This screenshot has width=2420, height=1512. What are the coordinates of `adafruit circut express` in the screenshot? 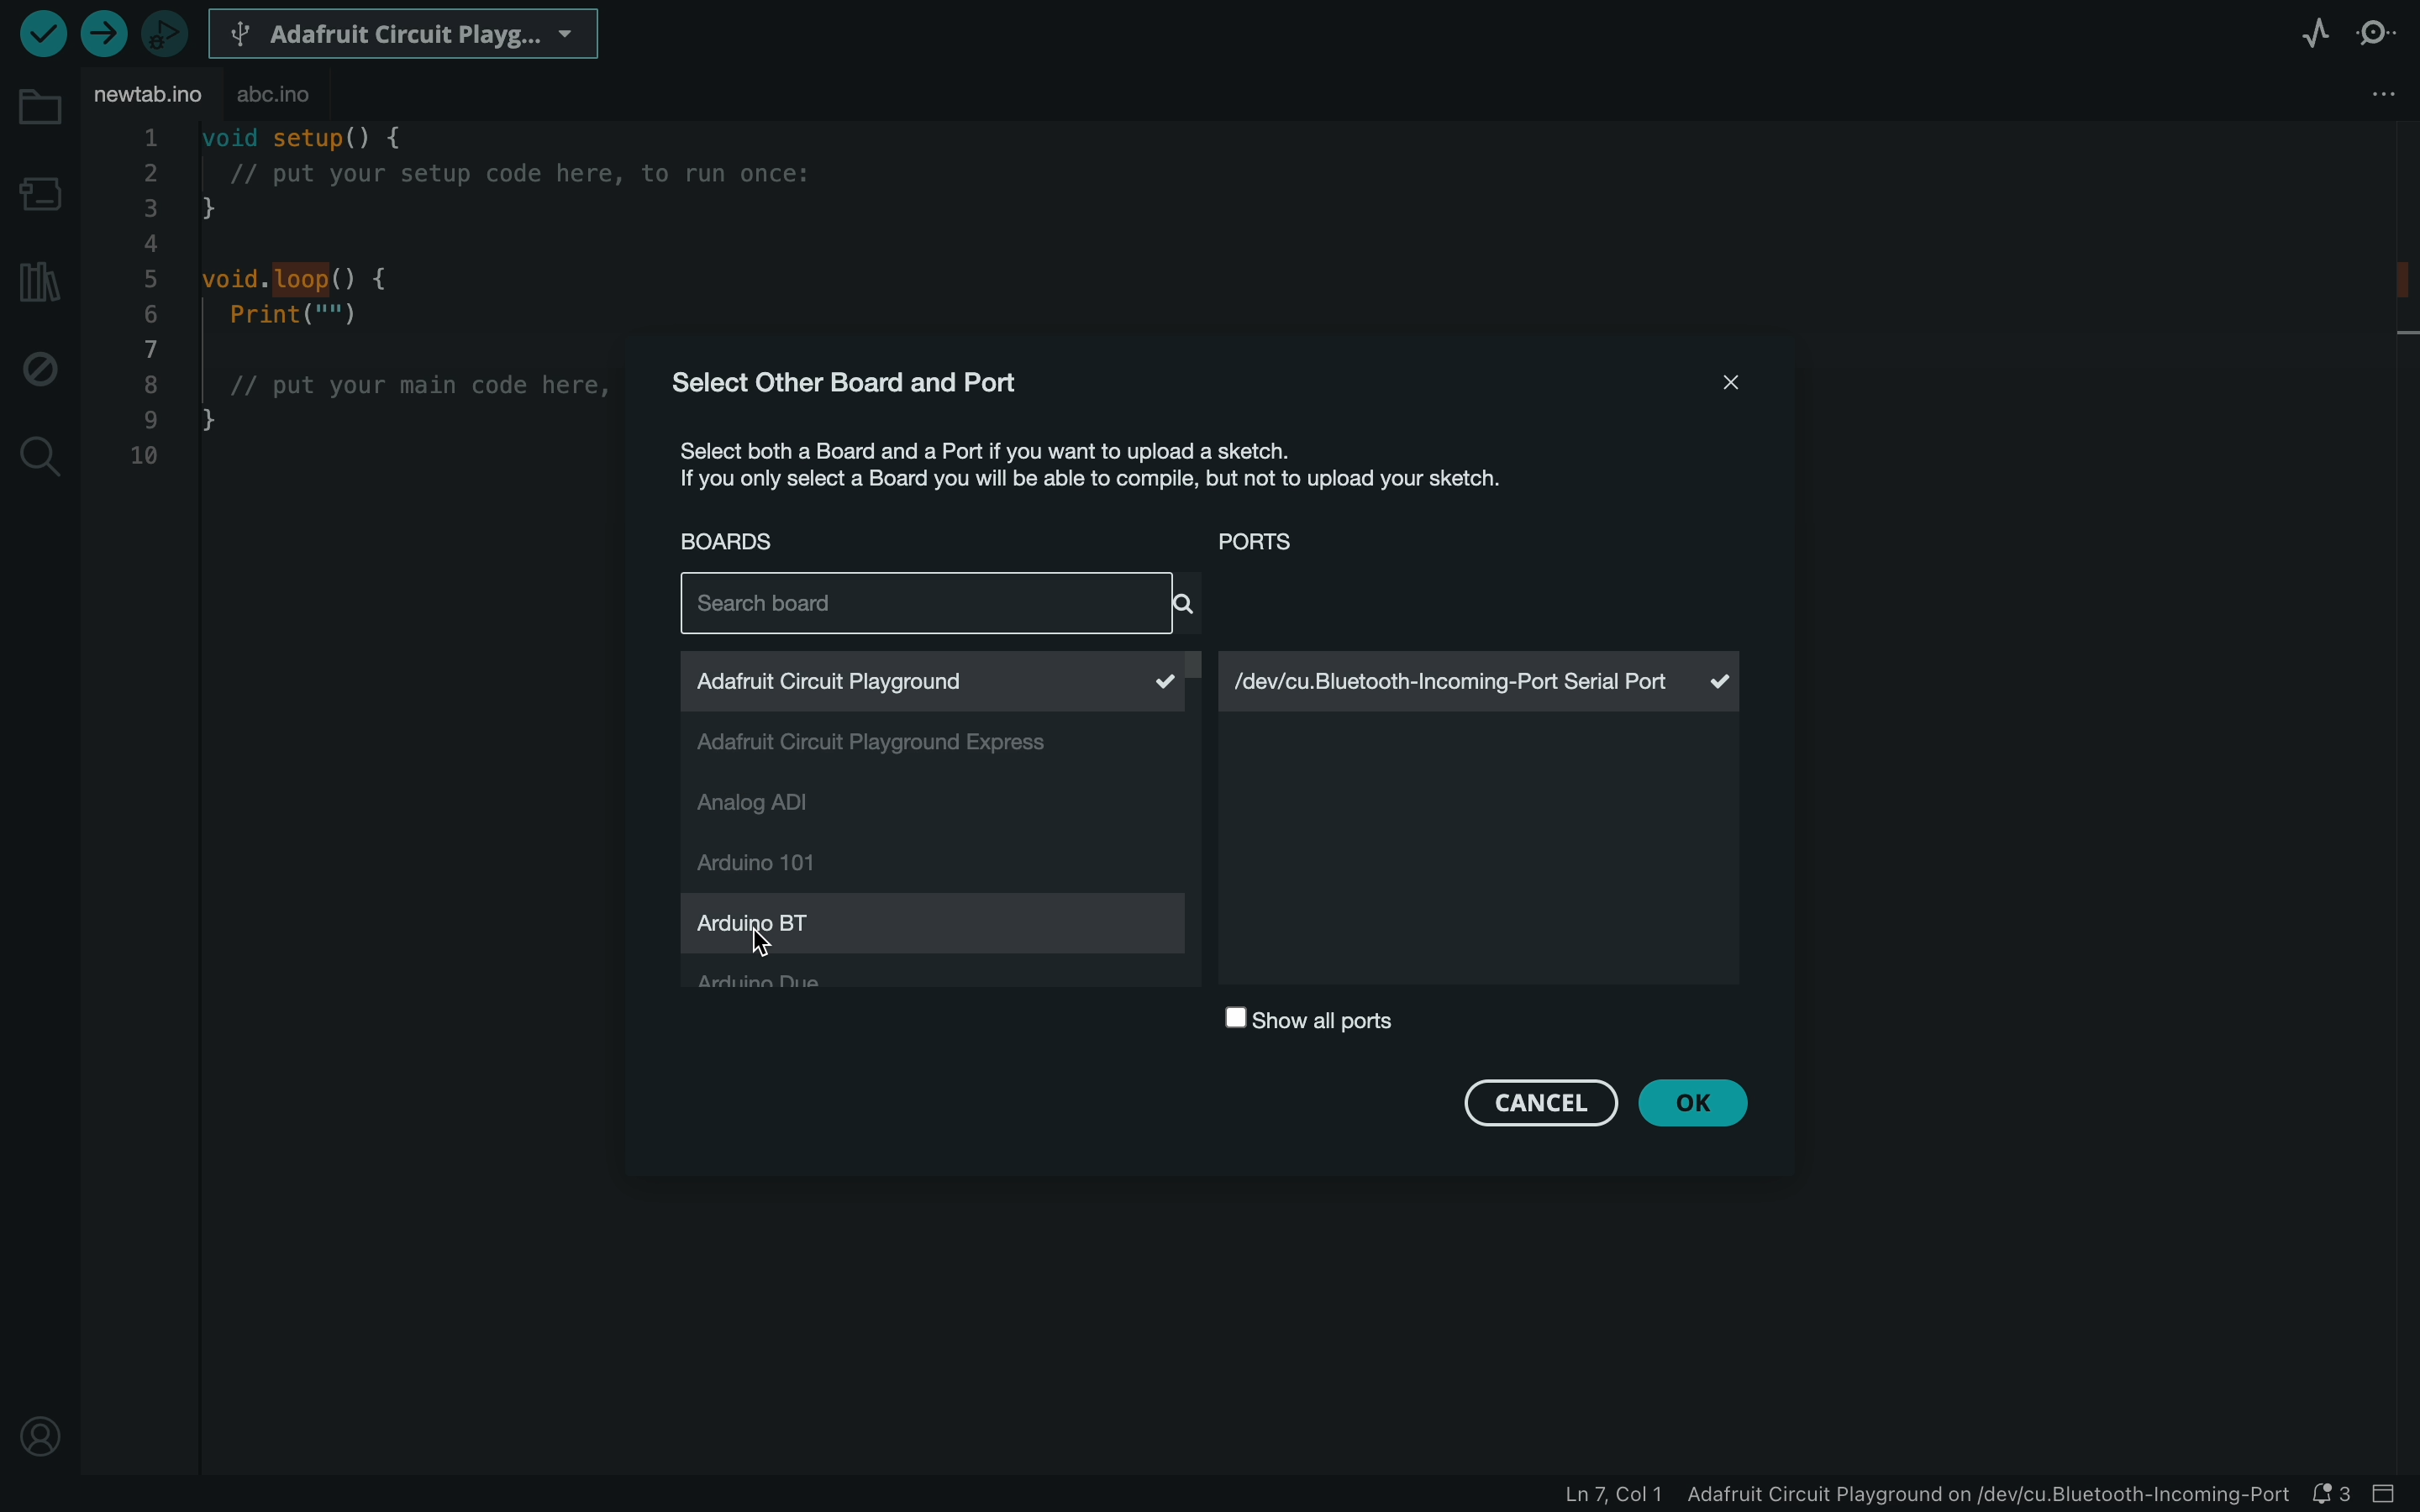 It's located at (894, 748).